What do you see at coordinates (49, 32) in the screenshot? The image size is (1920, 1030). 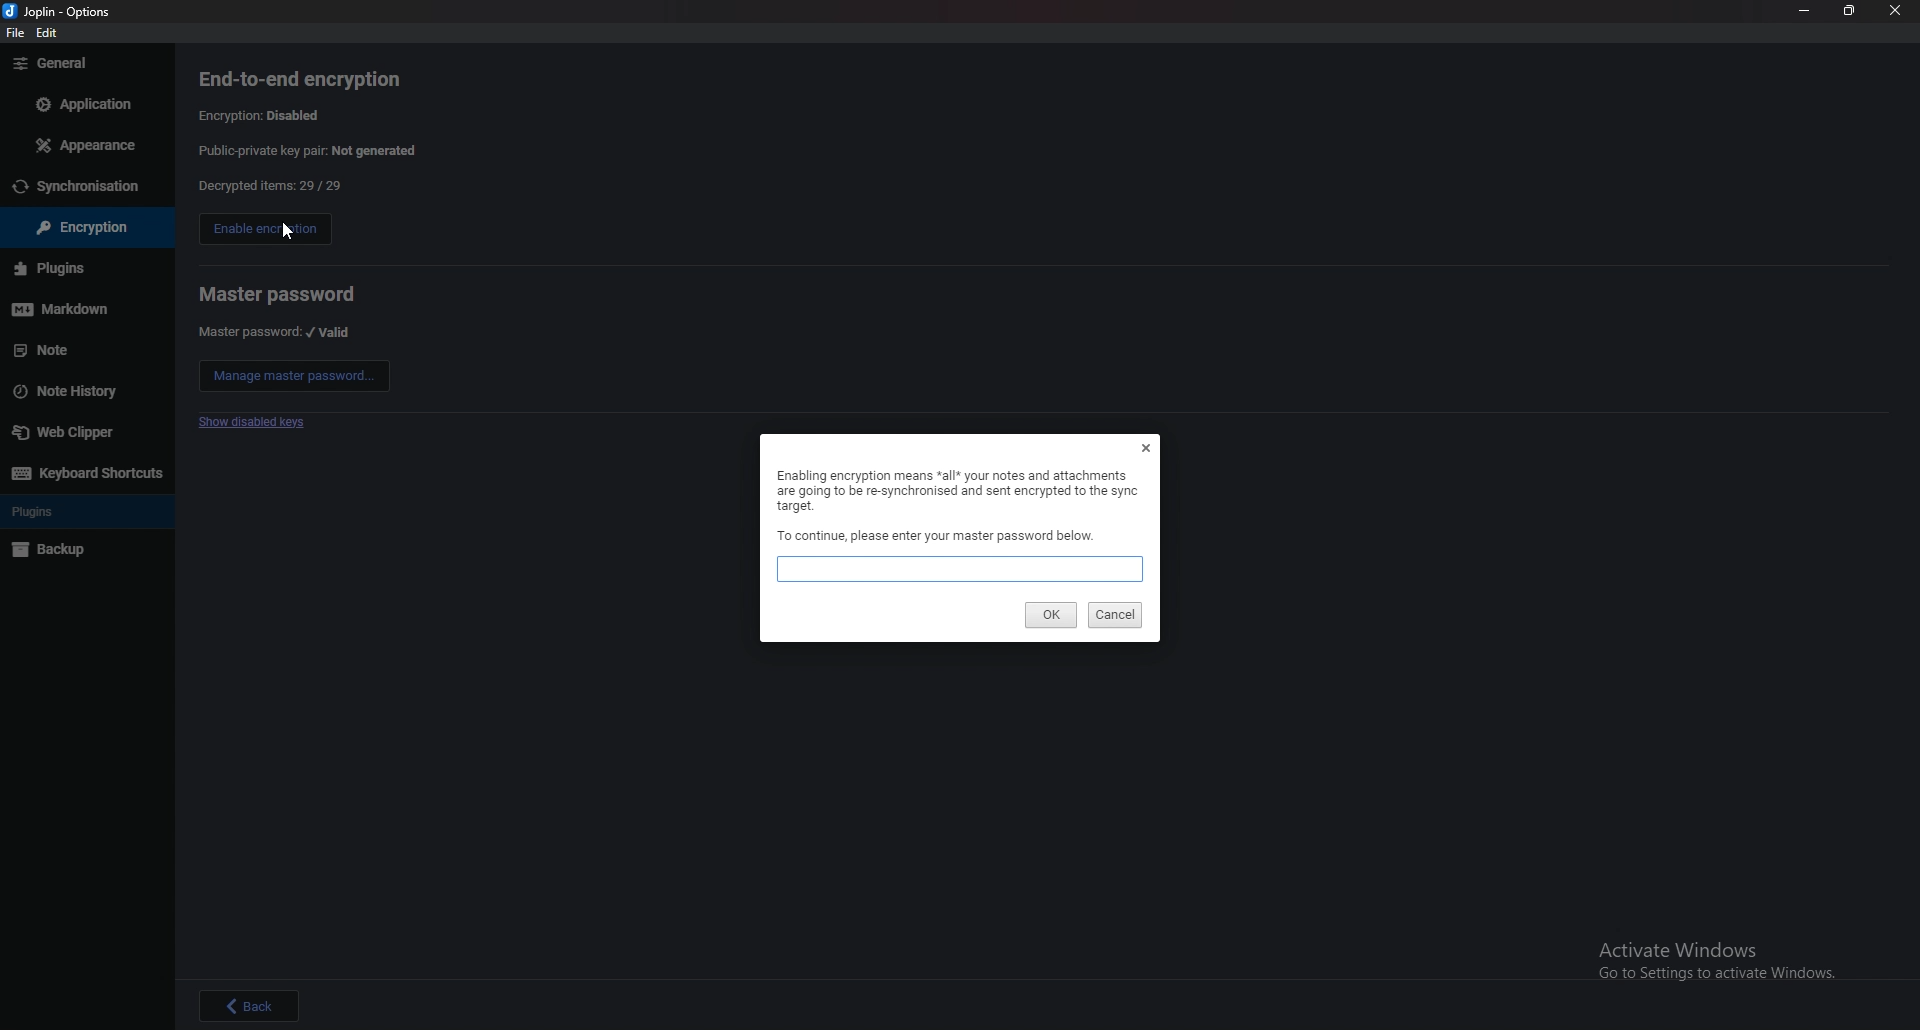 I see `` at bounding box center [49, 32].